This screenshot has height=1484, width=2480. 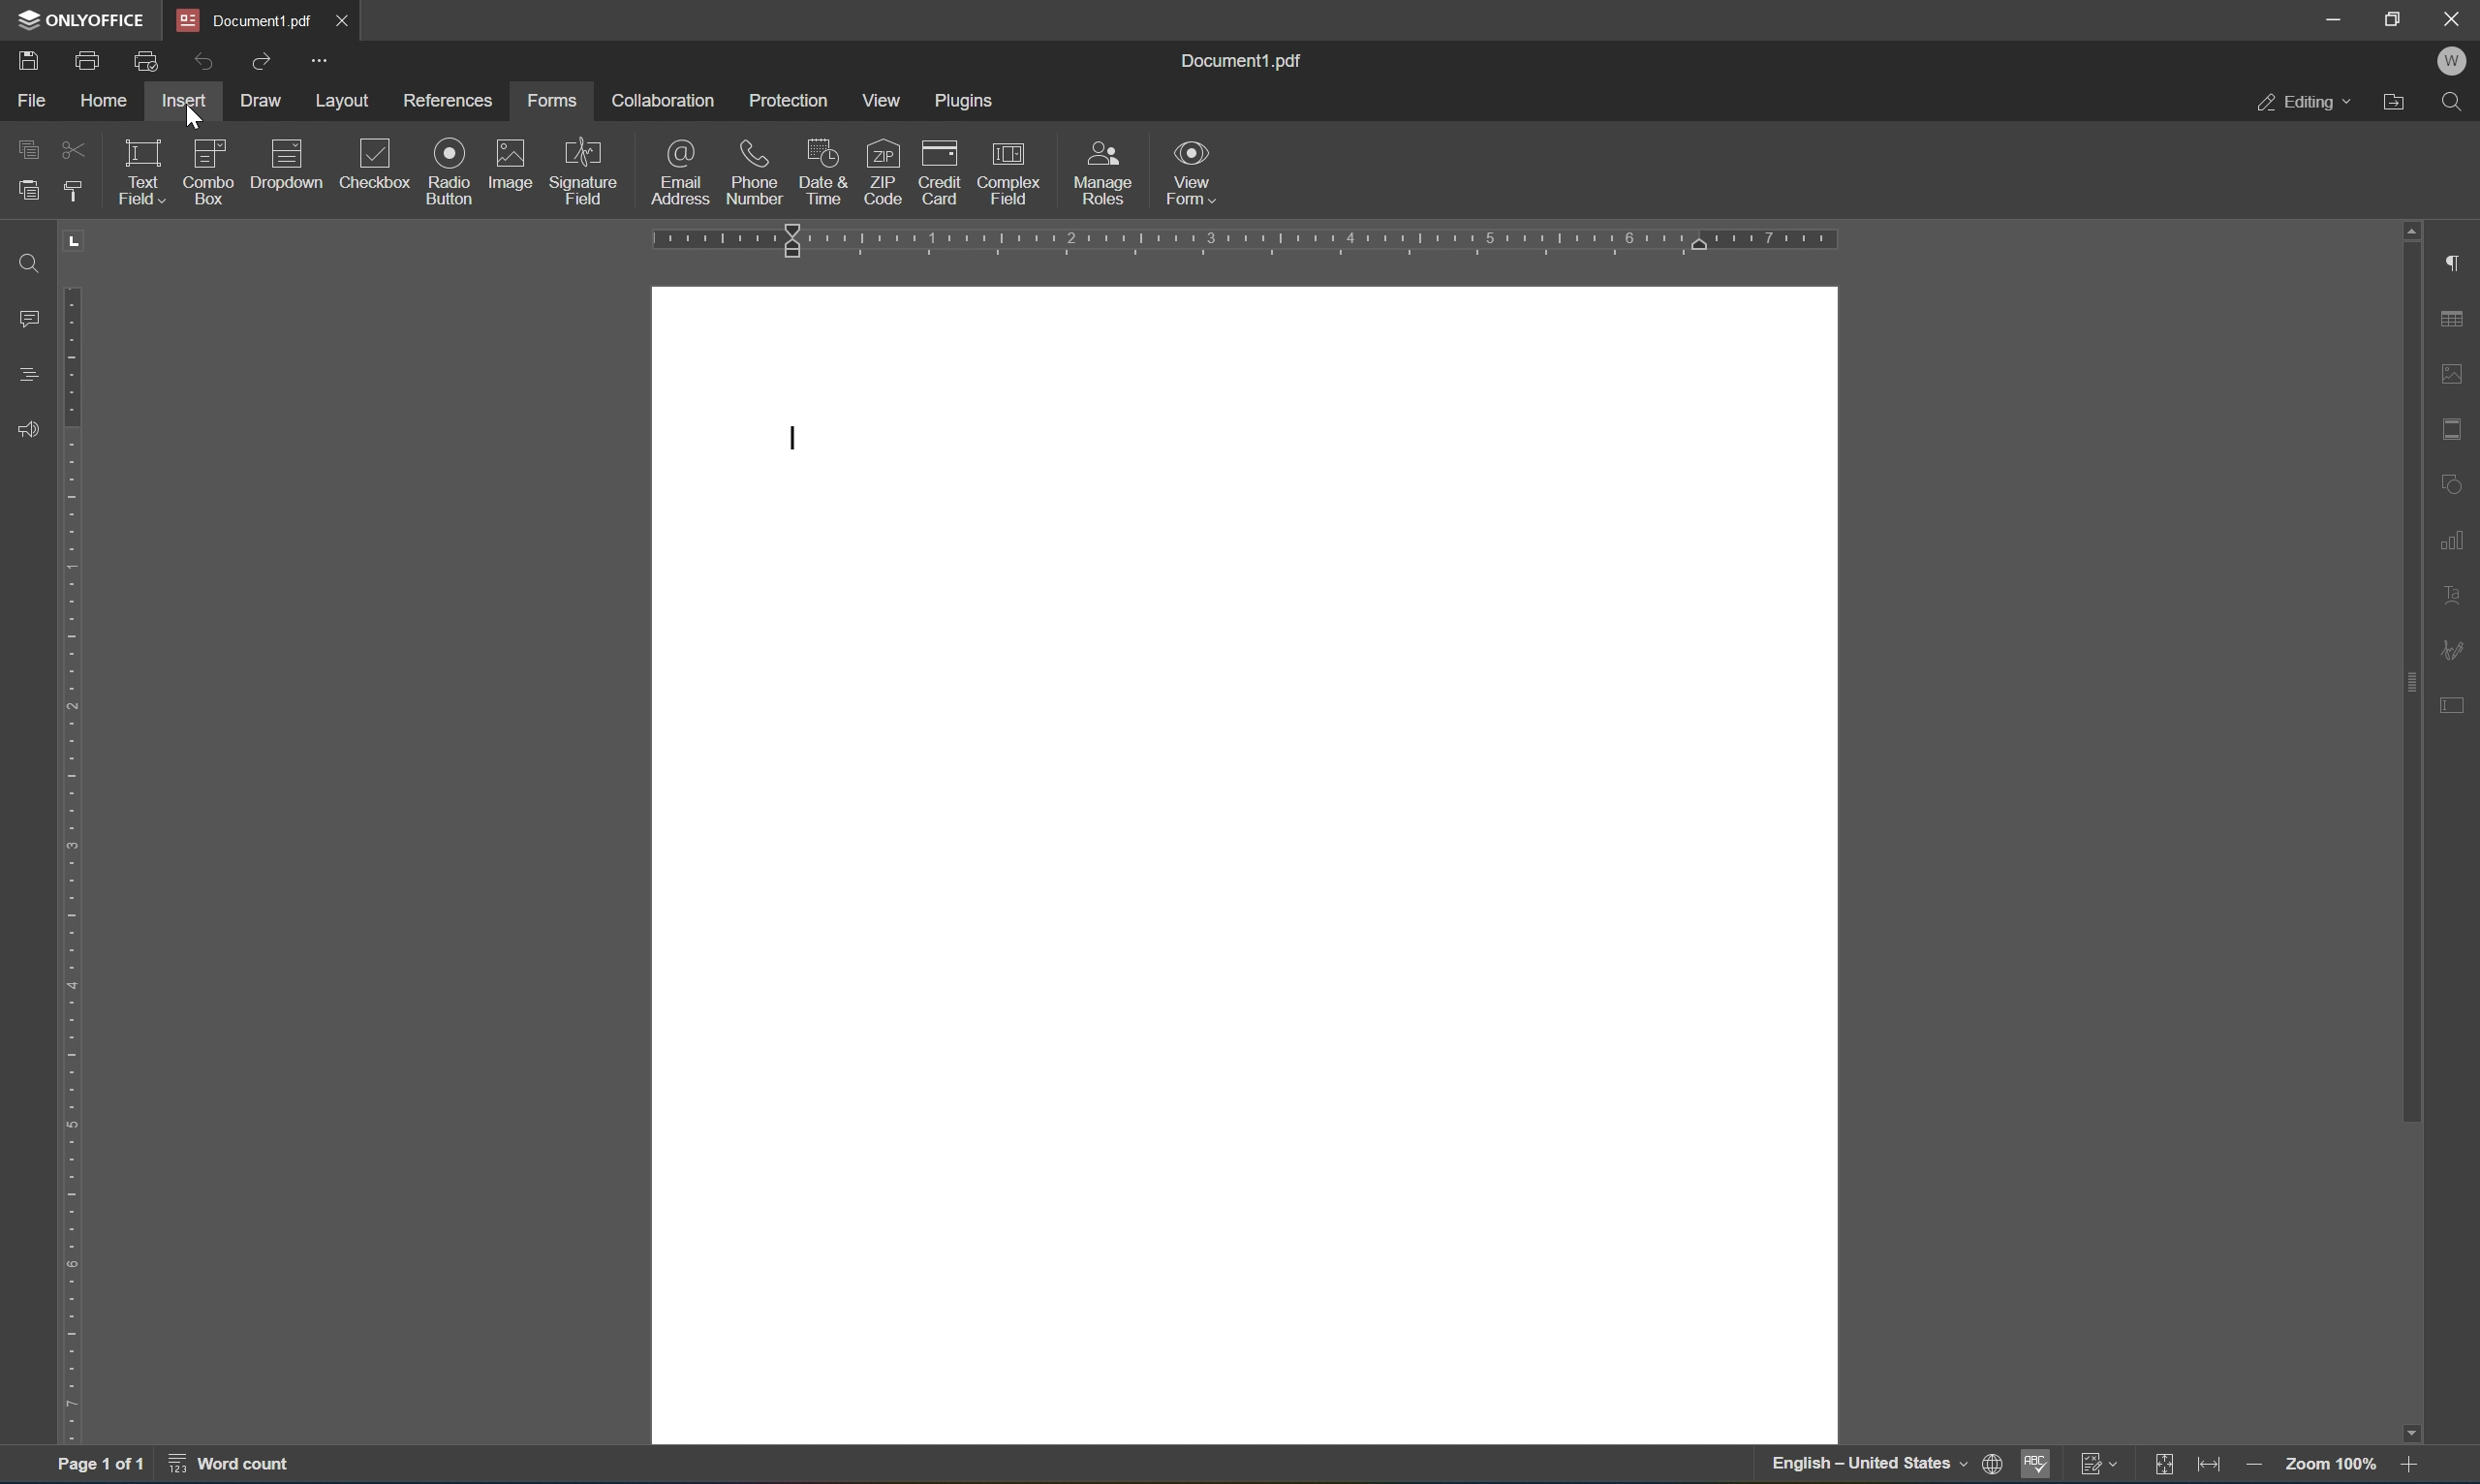 I want to click on plugins, so click(x=967, y=98).